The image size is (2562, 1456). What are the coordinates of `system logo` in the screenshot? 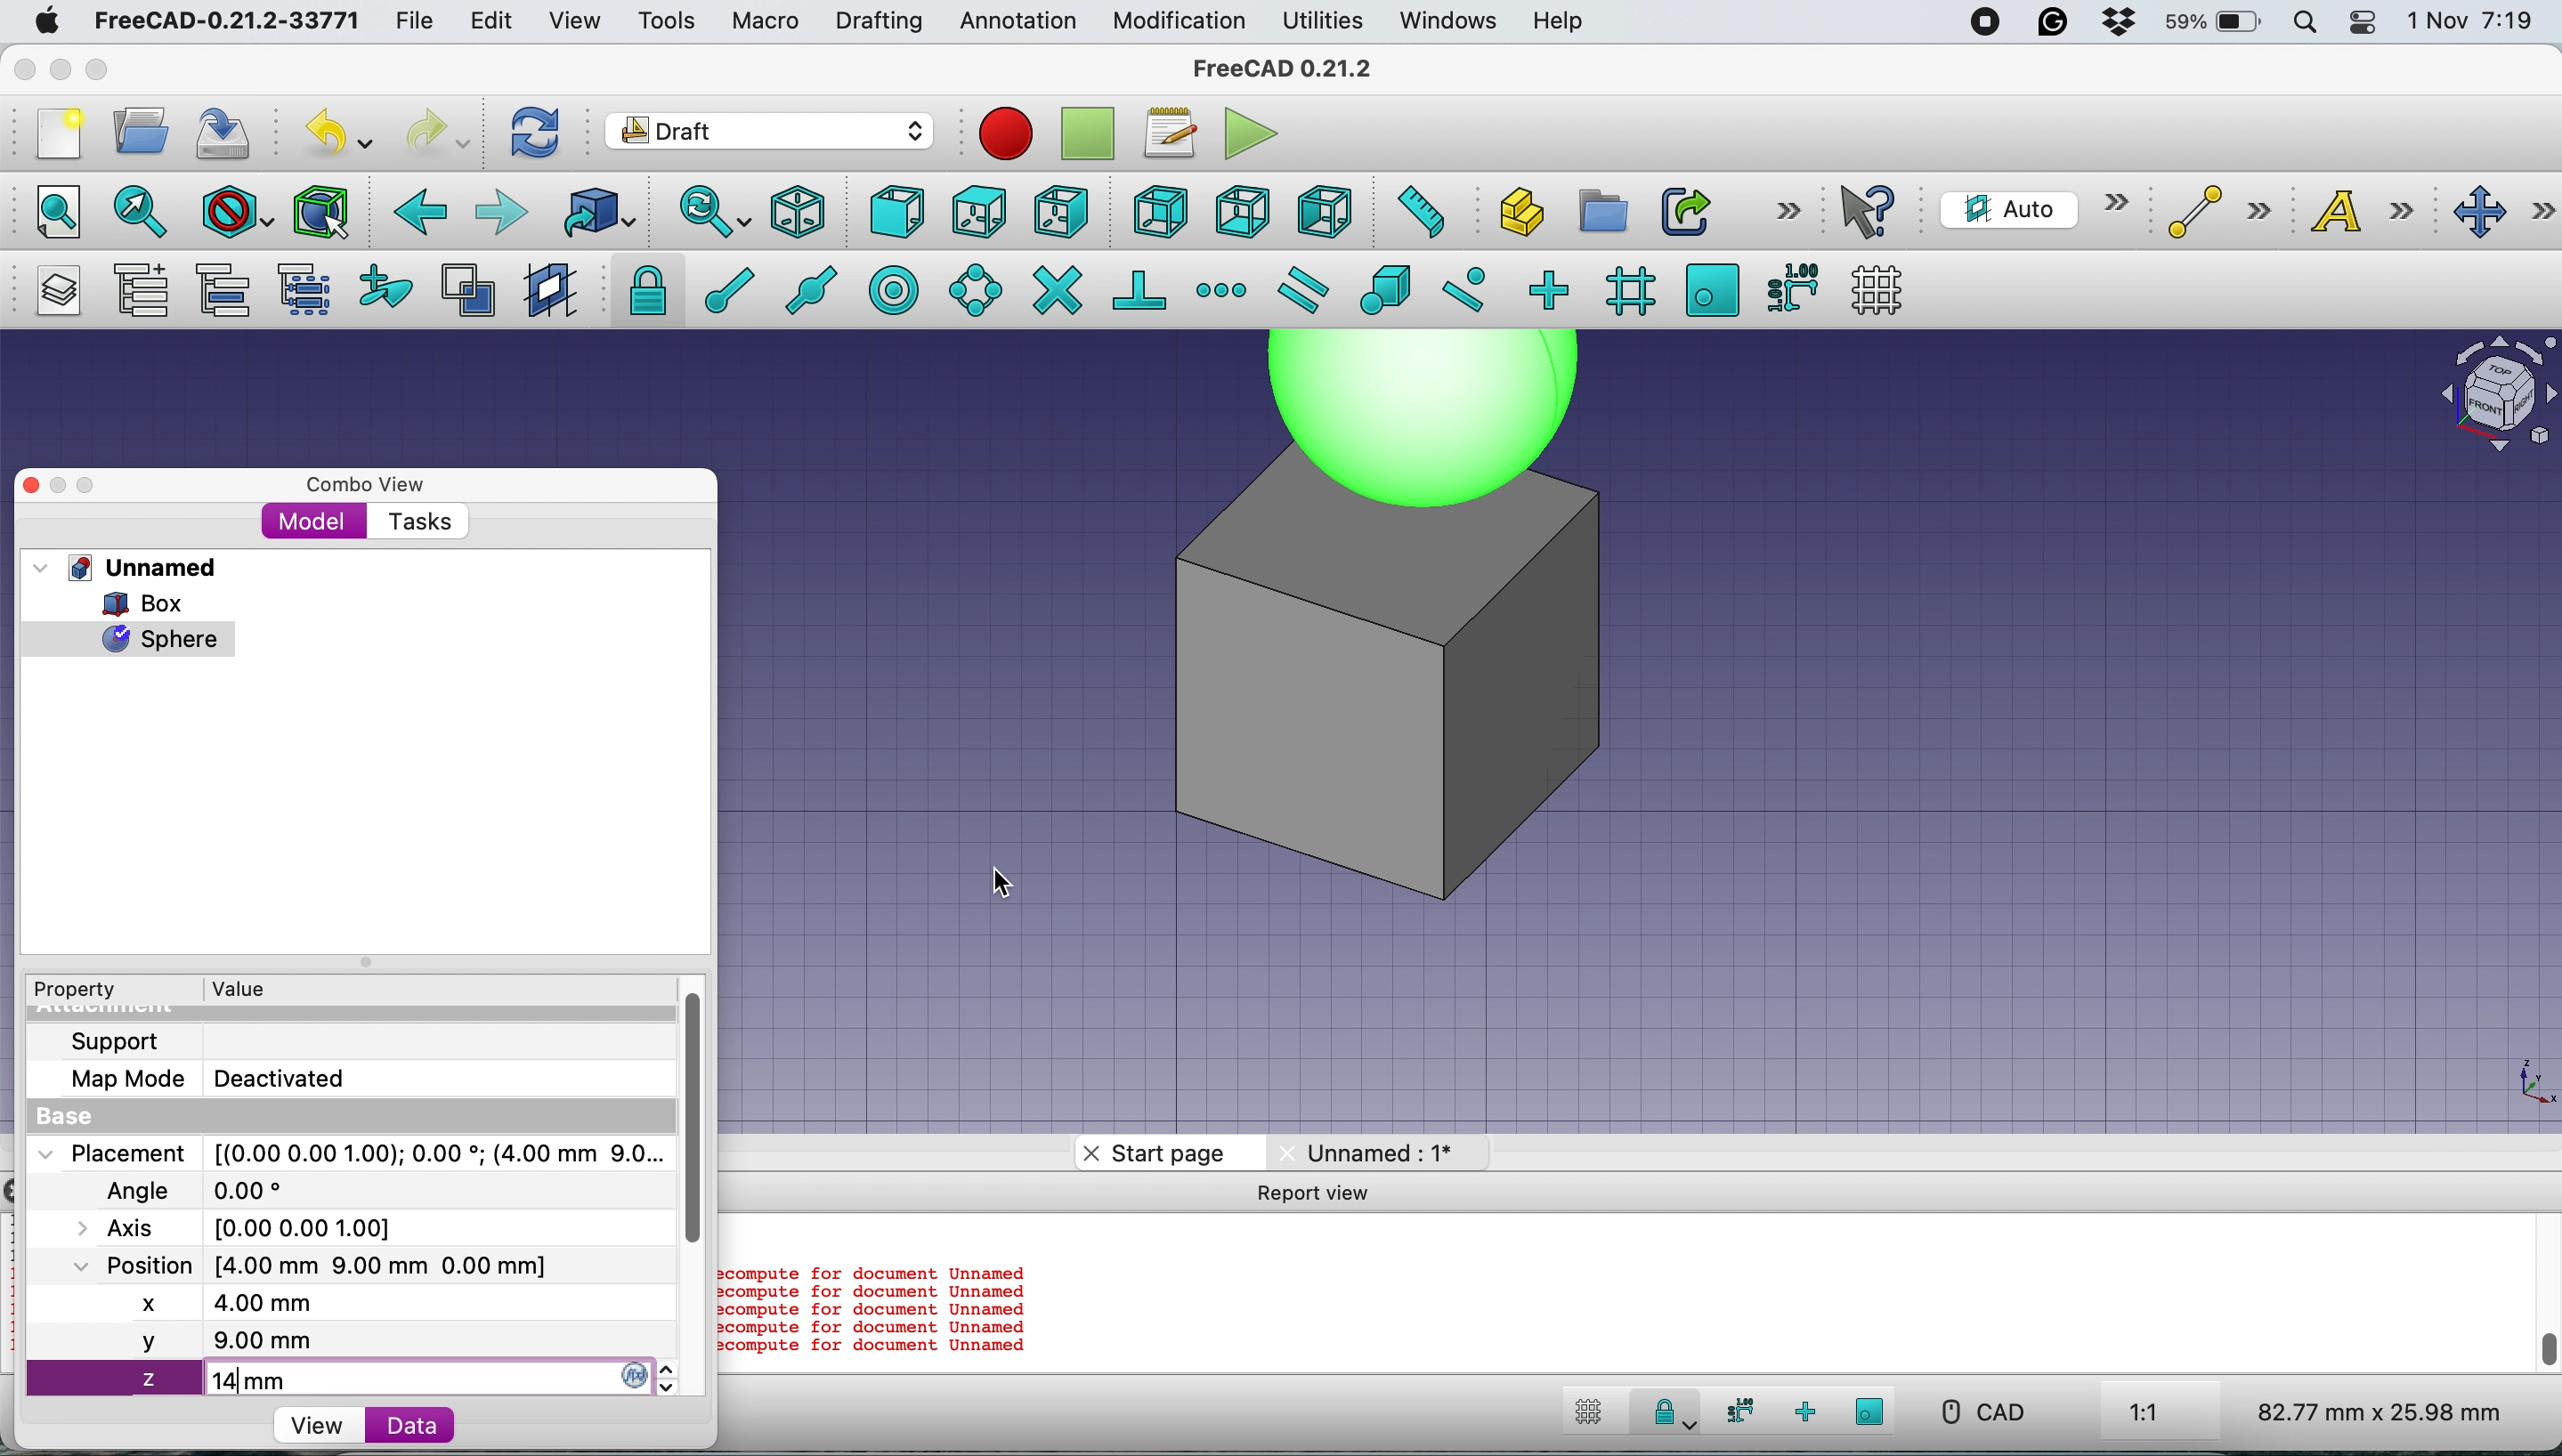 It's located at (49, 21).